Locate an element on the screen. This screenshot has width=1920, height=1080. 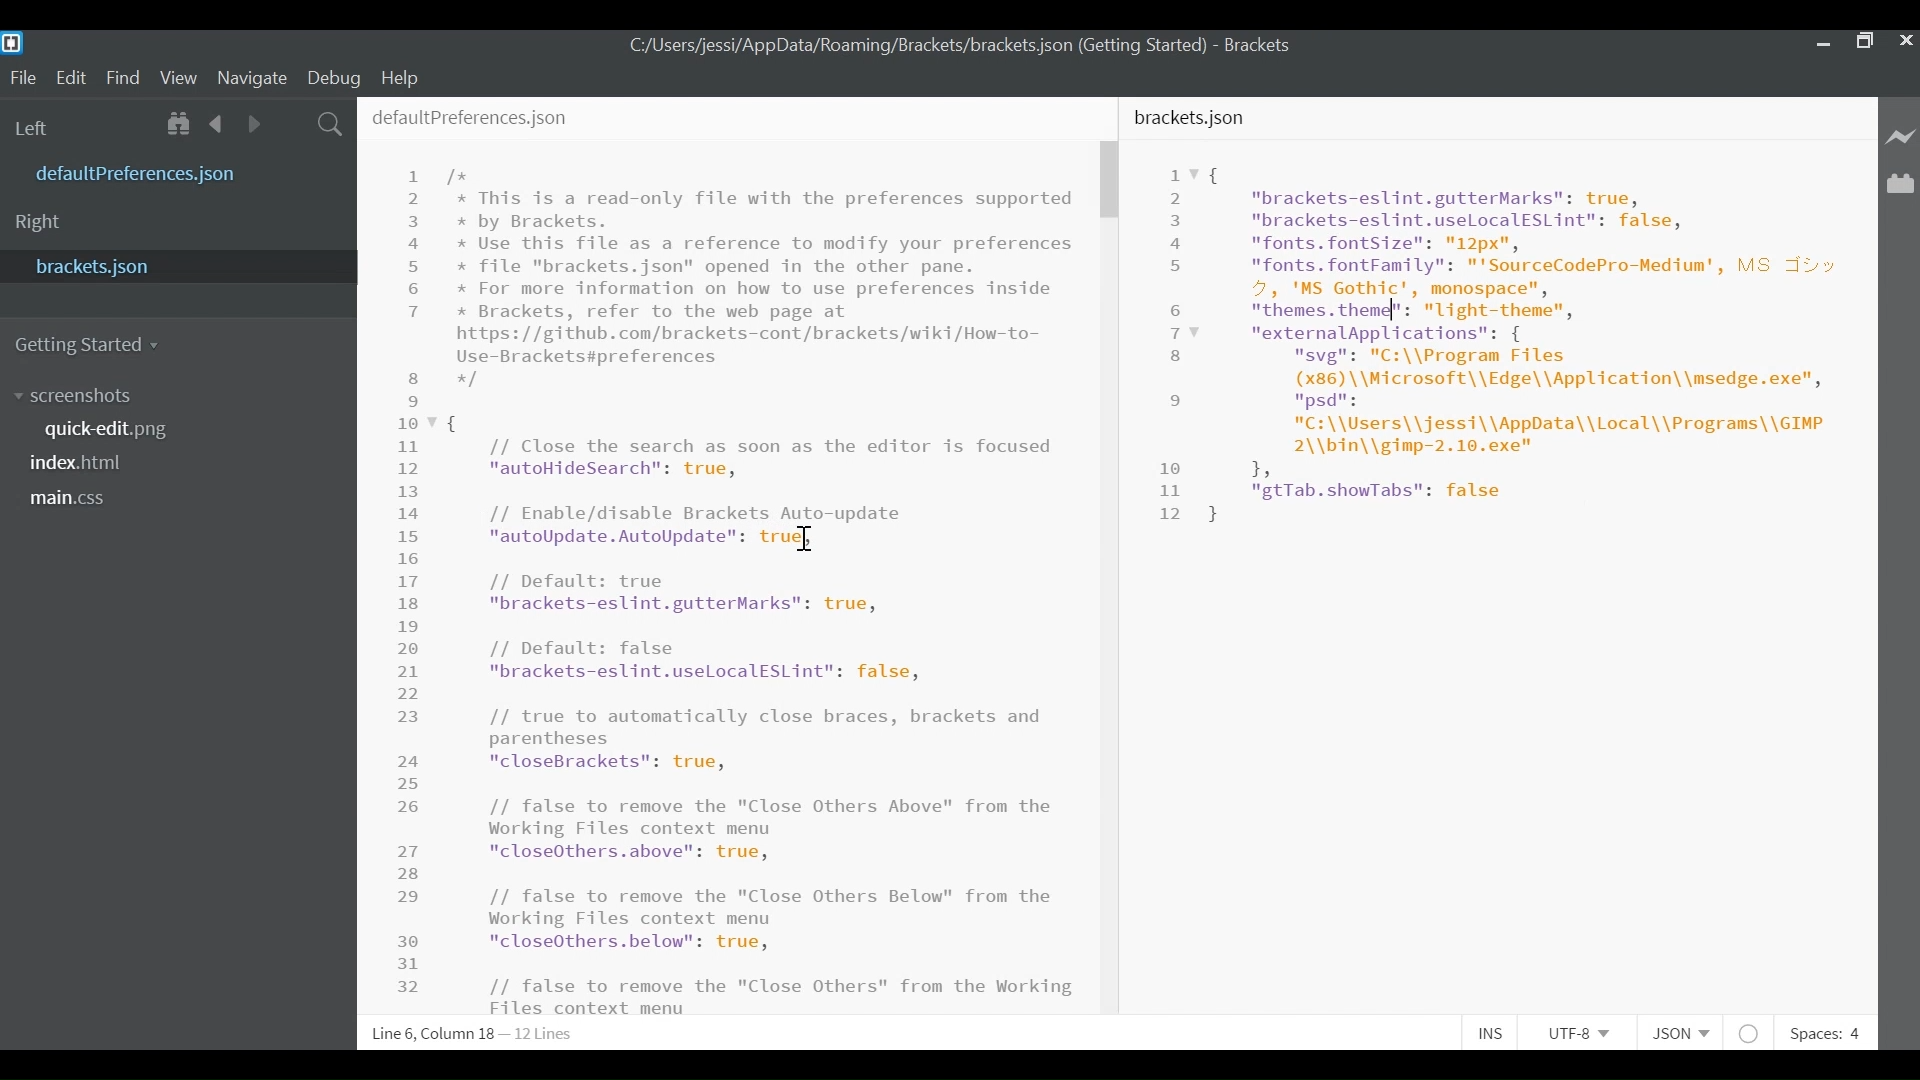
Restore is located at coordinates (1865, 40).